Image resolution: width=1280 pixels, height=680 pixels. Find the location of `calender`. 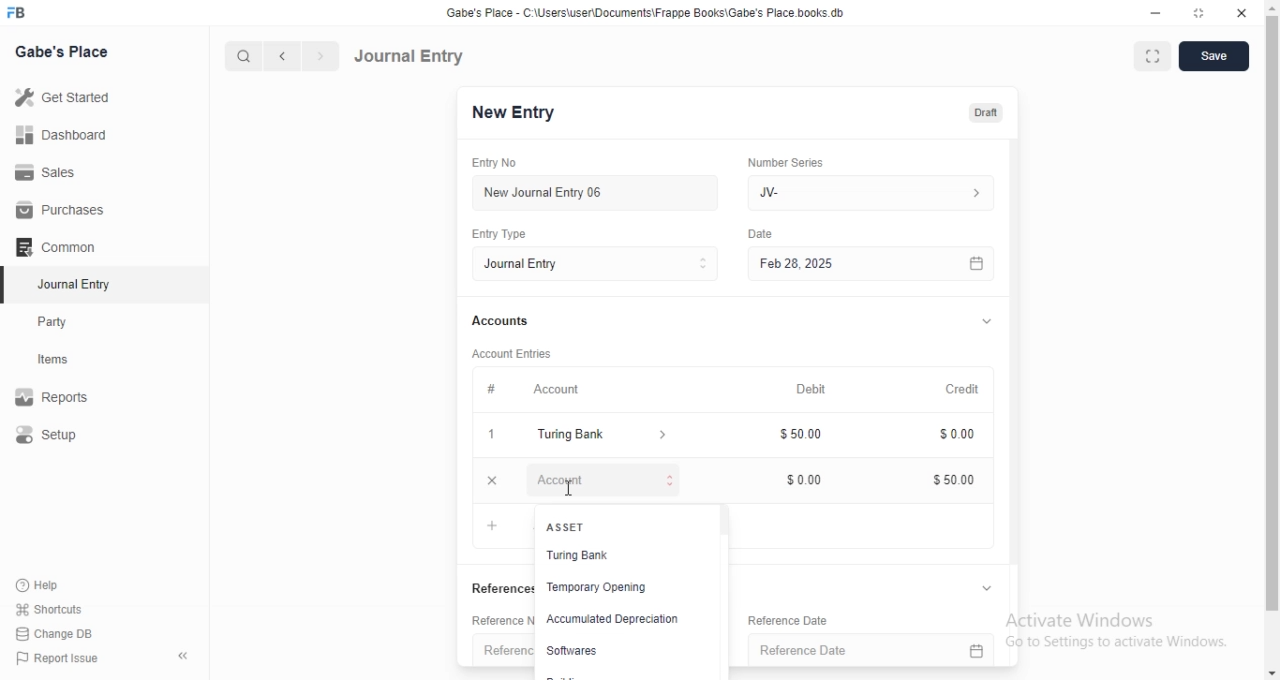

calender is located at coordinates (983, 651).